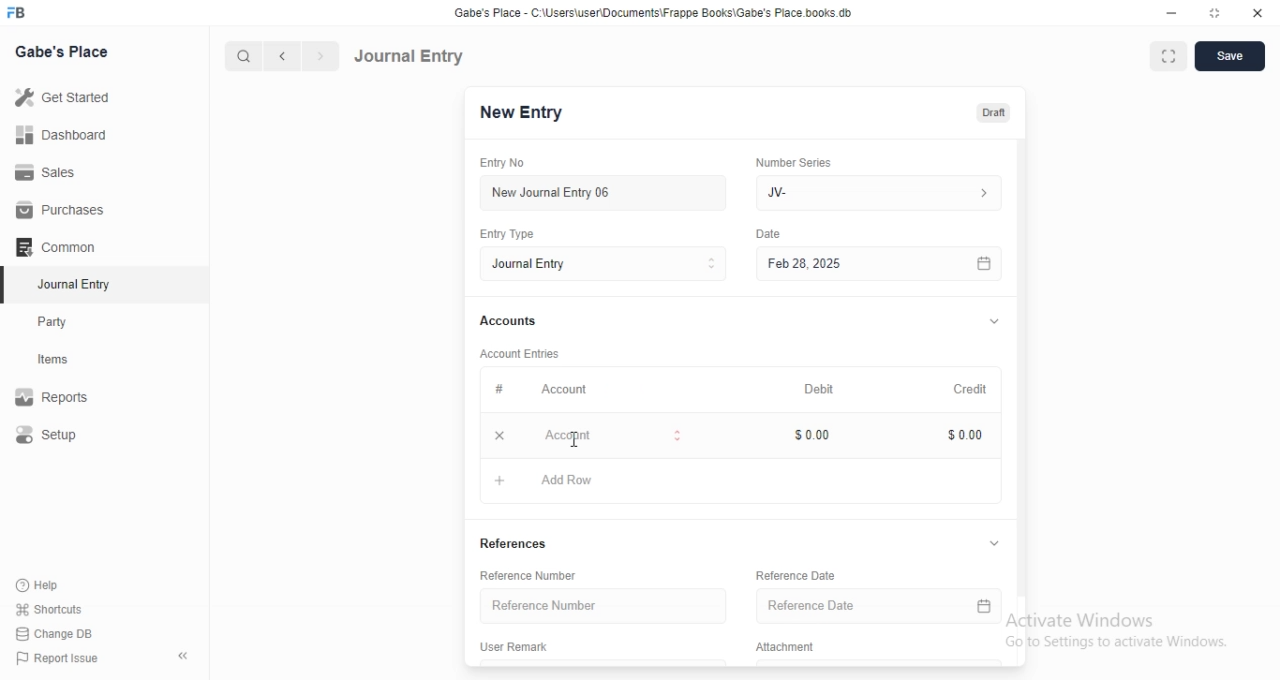  What do you see at coordinates (410, 55) in the screenshot?
I see `Journal Entry` at bounding box center [410, 55].